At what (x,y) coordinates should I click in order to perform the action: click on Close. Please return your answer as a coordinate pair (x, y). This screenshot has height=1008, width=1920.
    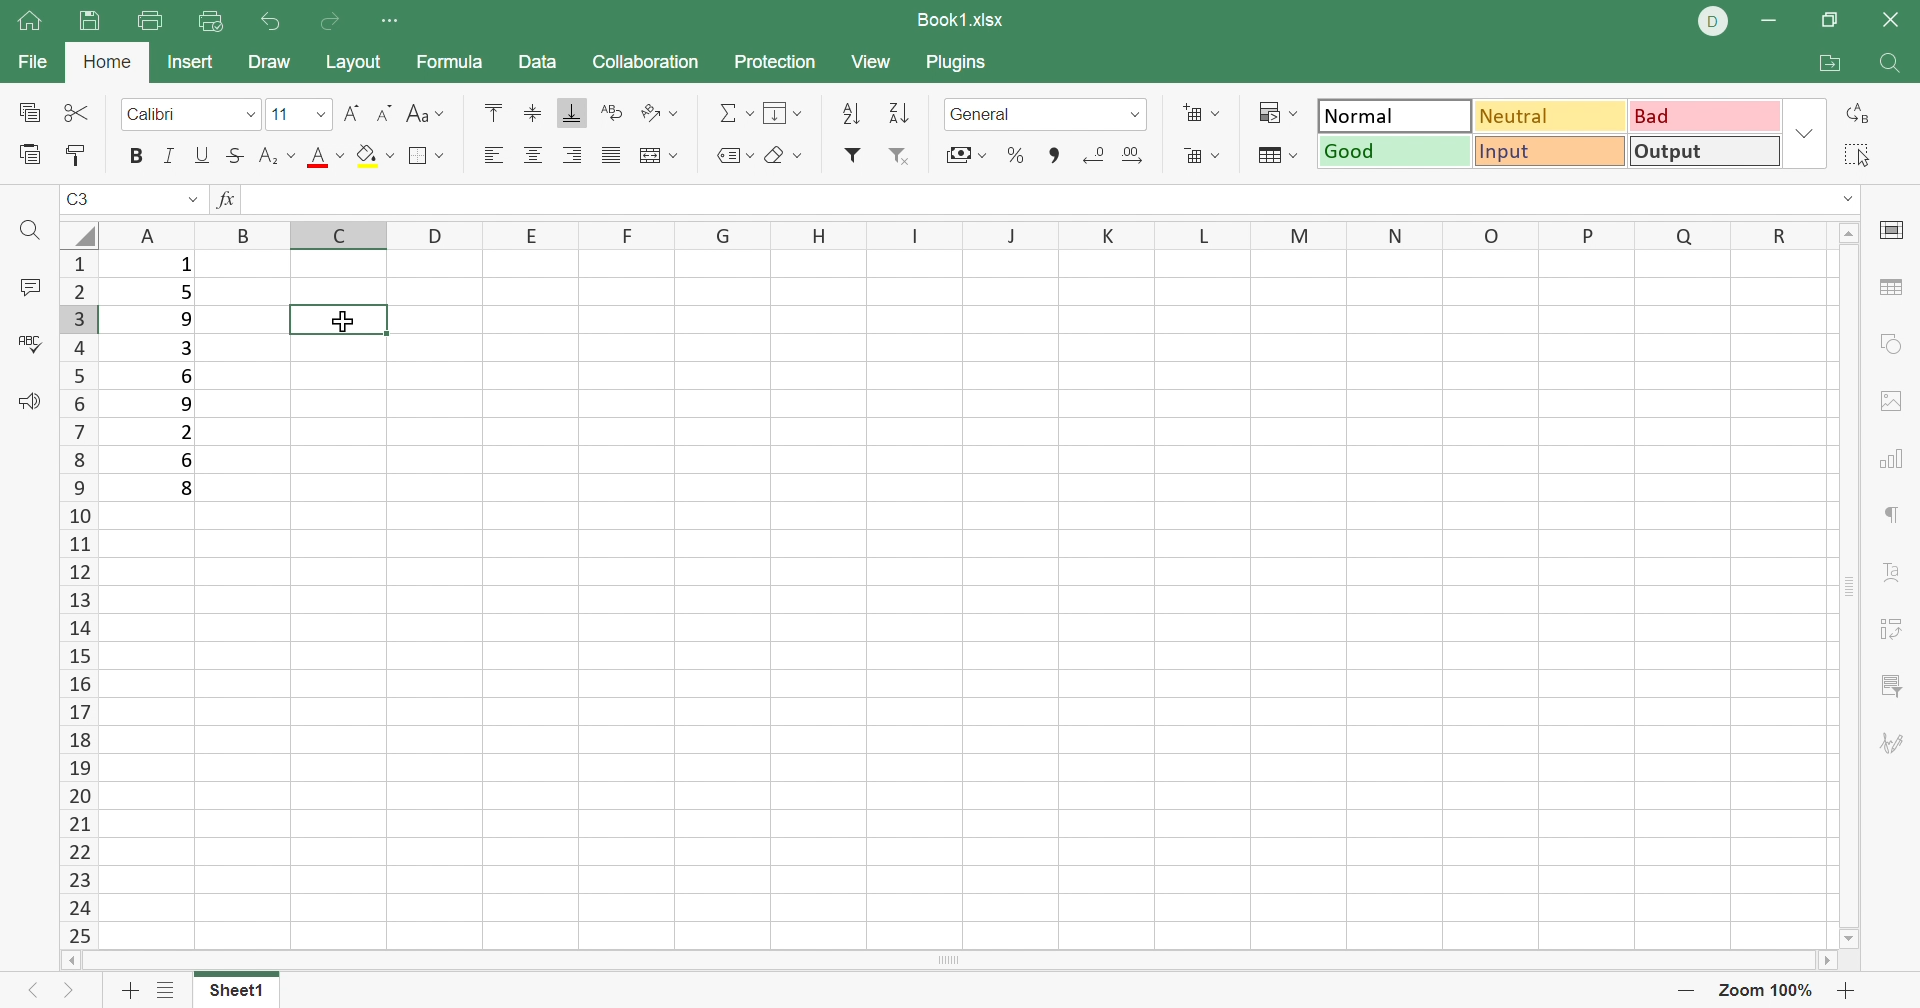
    Looking at the image, I should click on (1896, 17).